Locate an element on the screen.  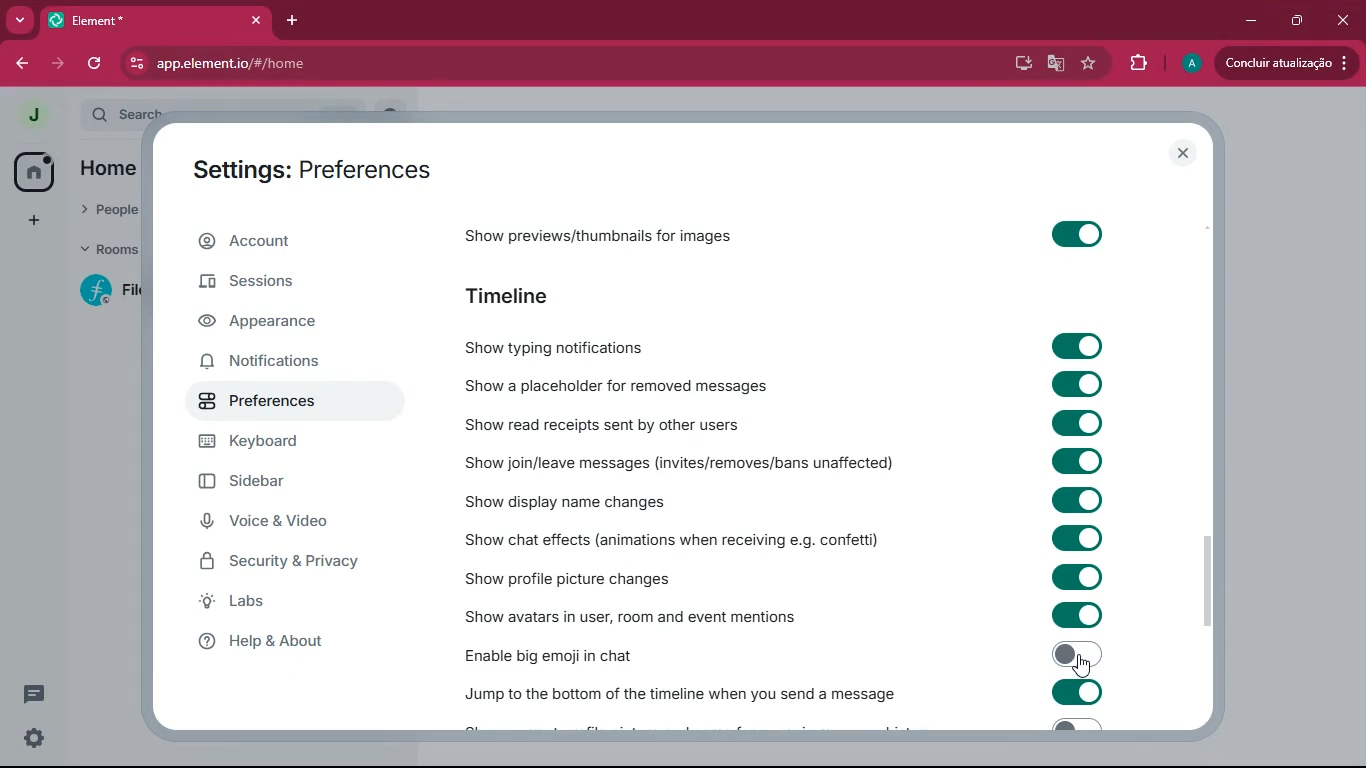
show join / leave messages (invites/removes/ban unaffected) is located at coordinates (703, 459).